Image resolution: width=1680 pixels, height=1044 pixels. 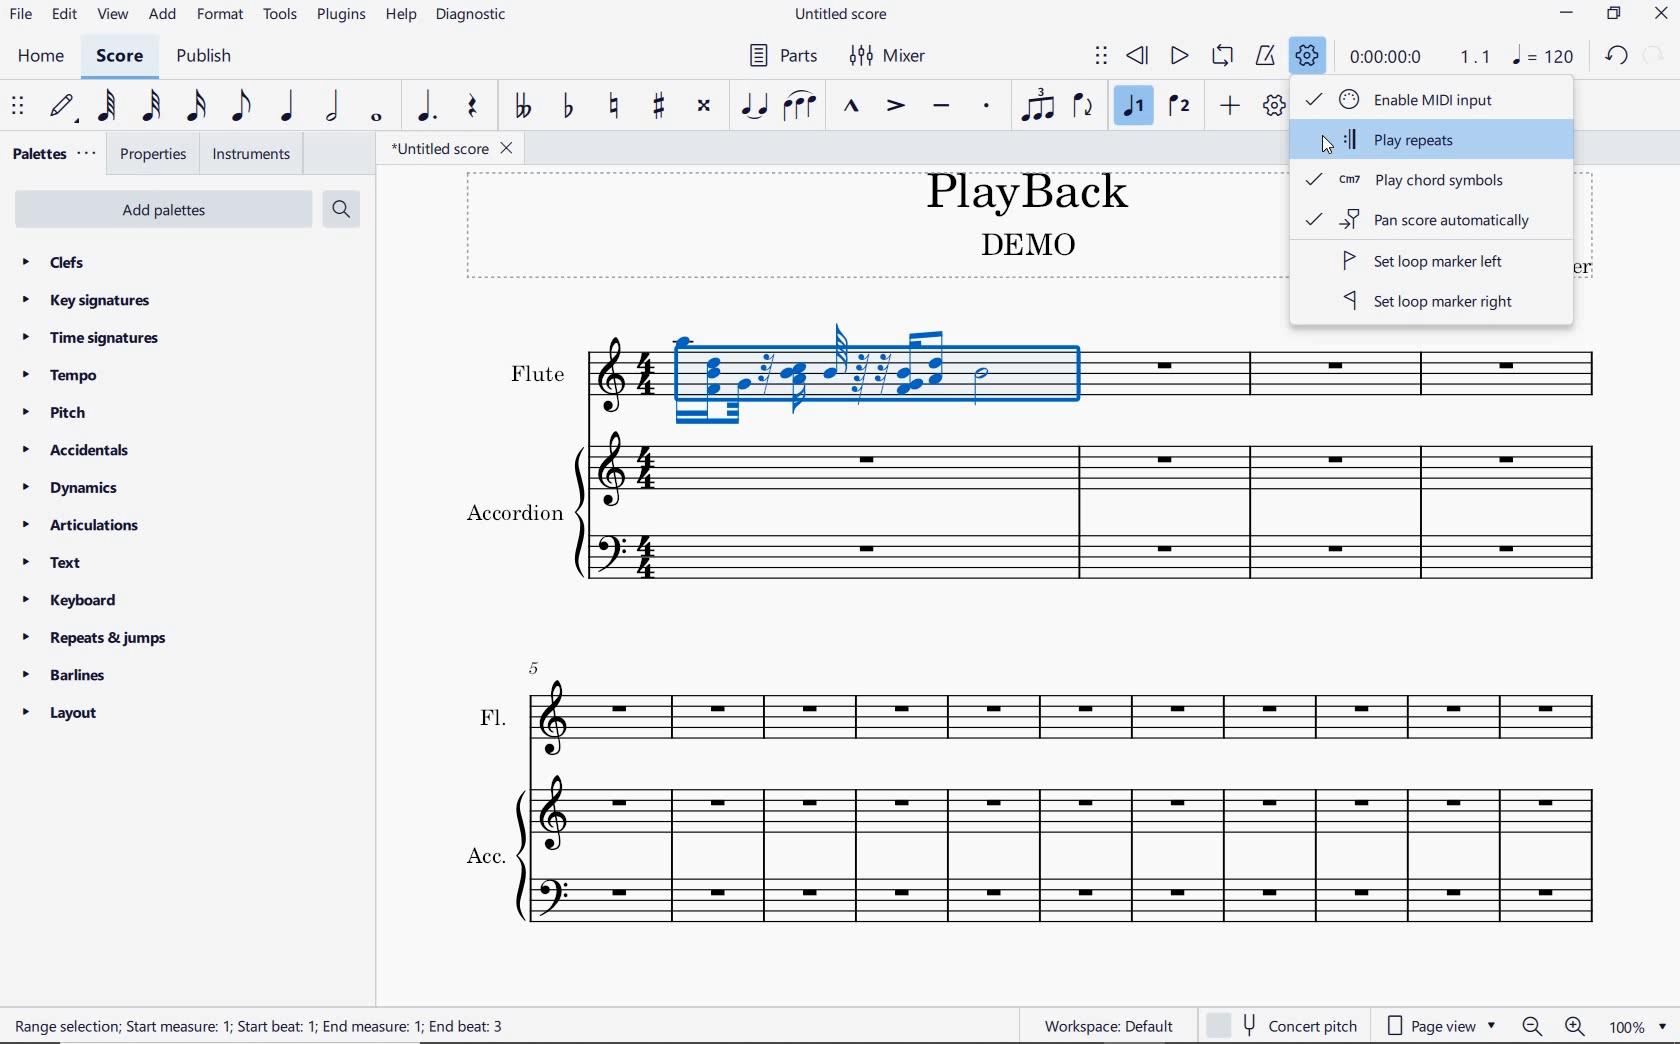 What do you see at coordinates (268, 1024) in the screenshot?
I see `RANGE SELECTION` at bounding box center [268, 1024].